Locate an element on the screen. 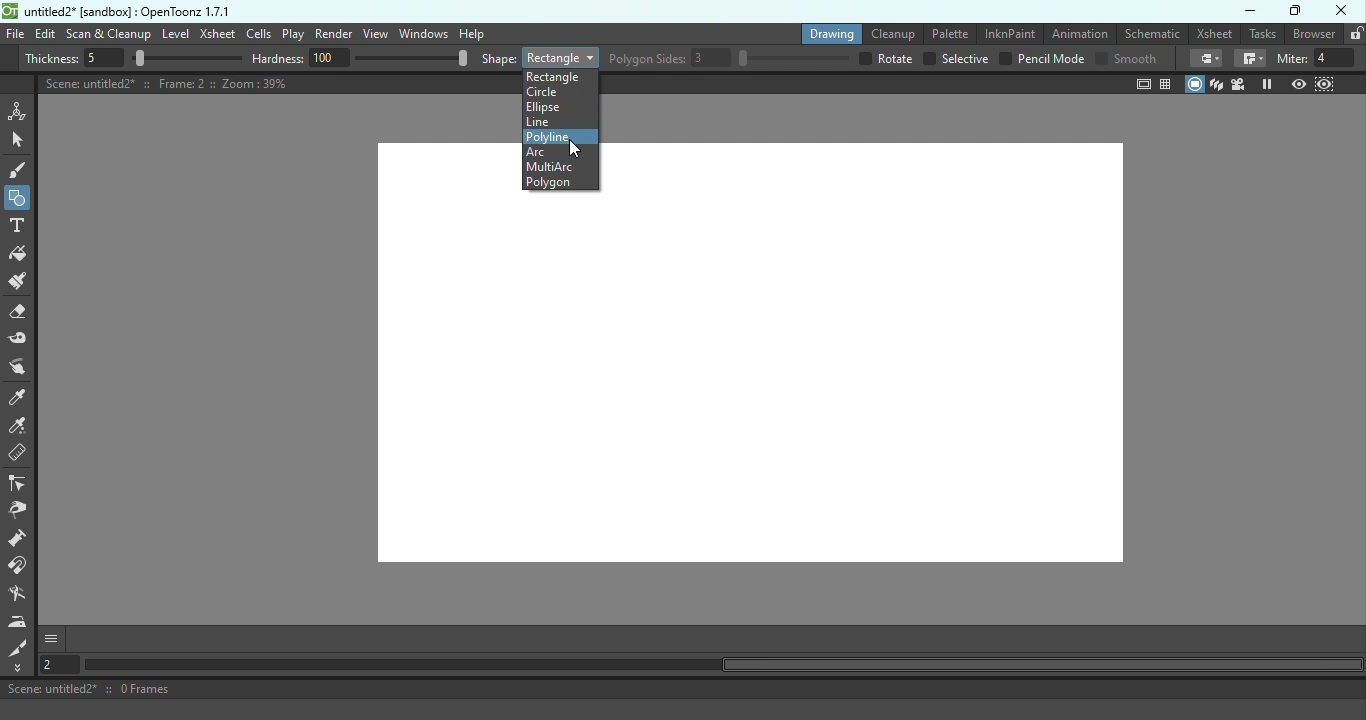  Xsheet is located at coordinates (218, 32).